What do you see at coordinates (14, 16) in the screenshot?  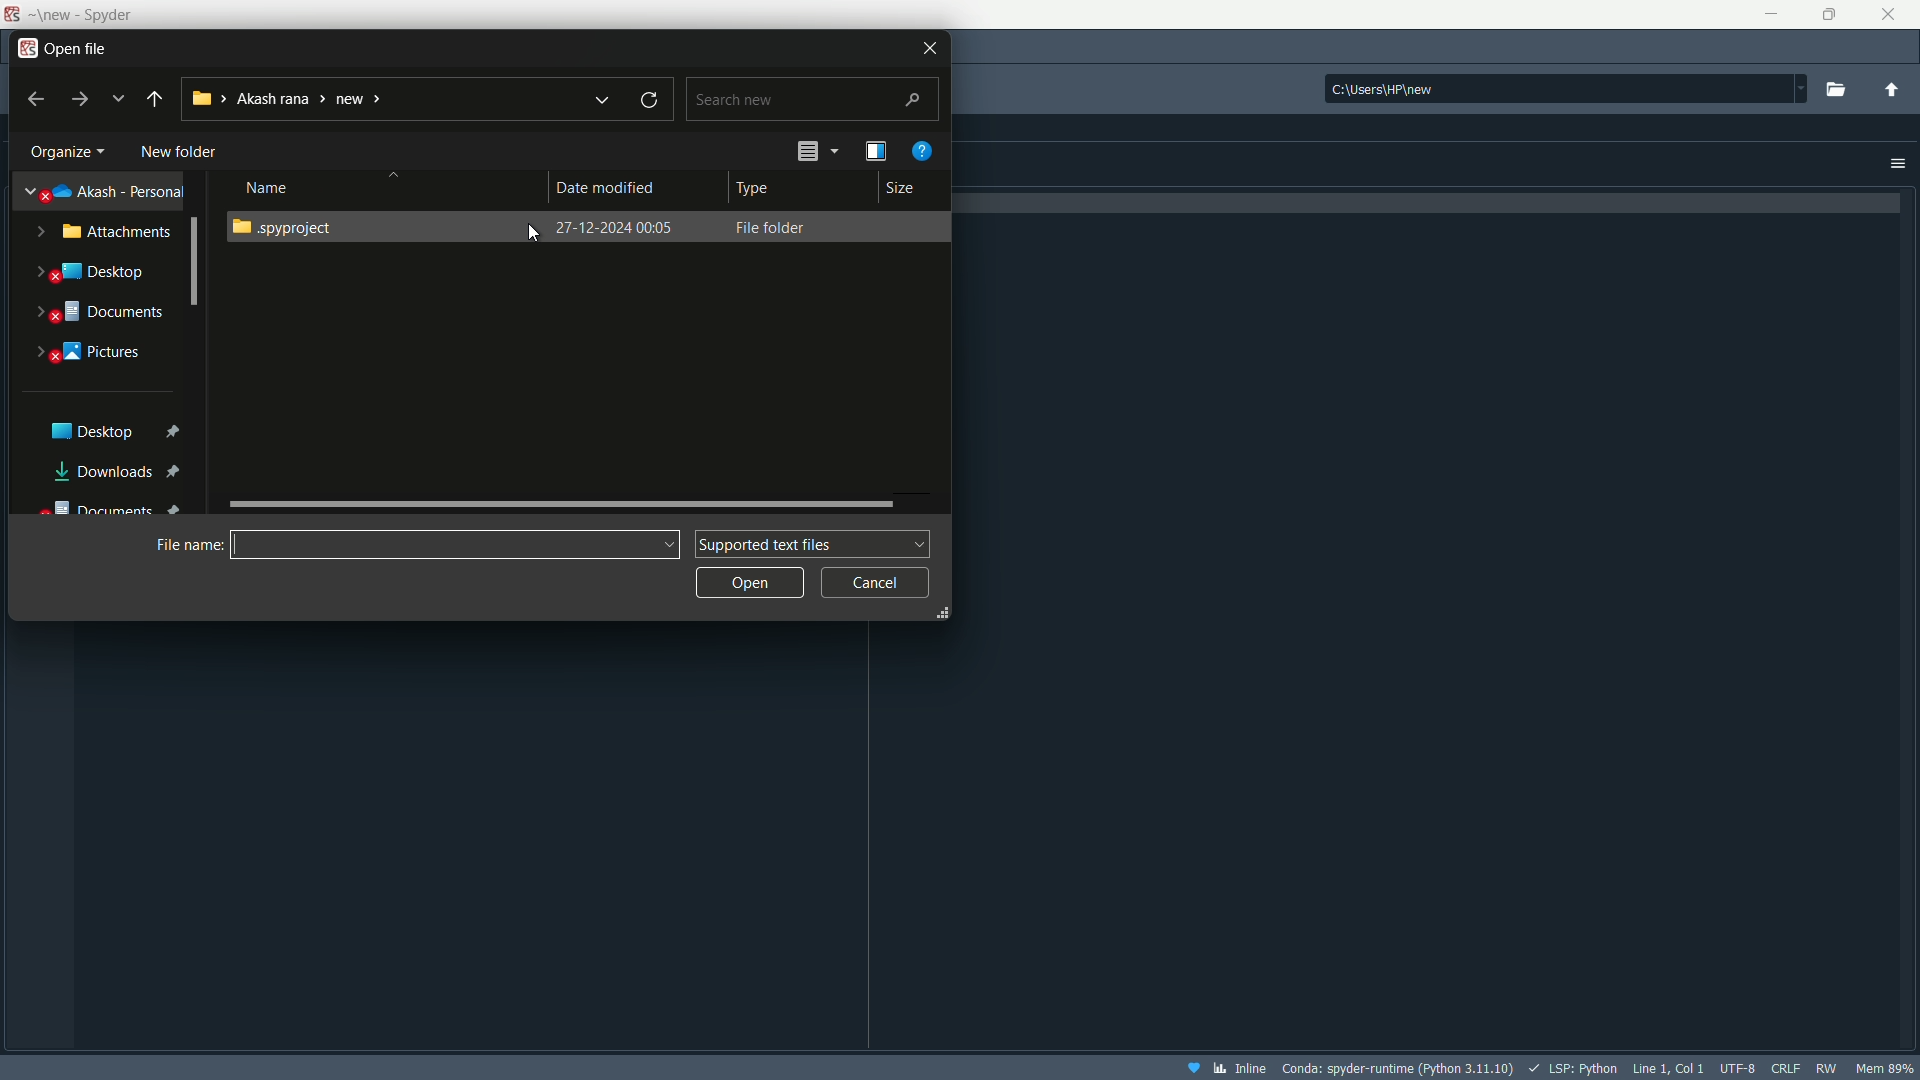 I see `App icon` at bounding box center [14, 16].